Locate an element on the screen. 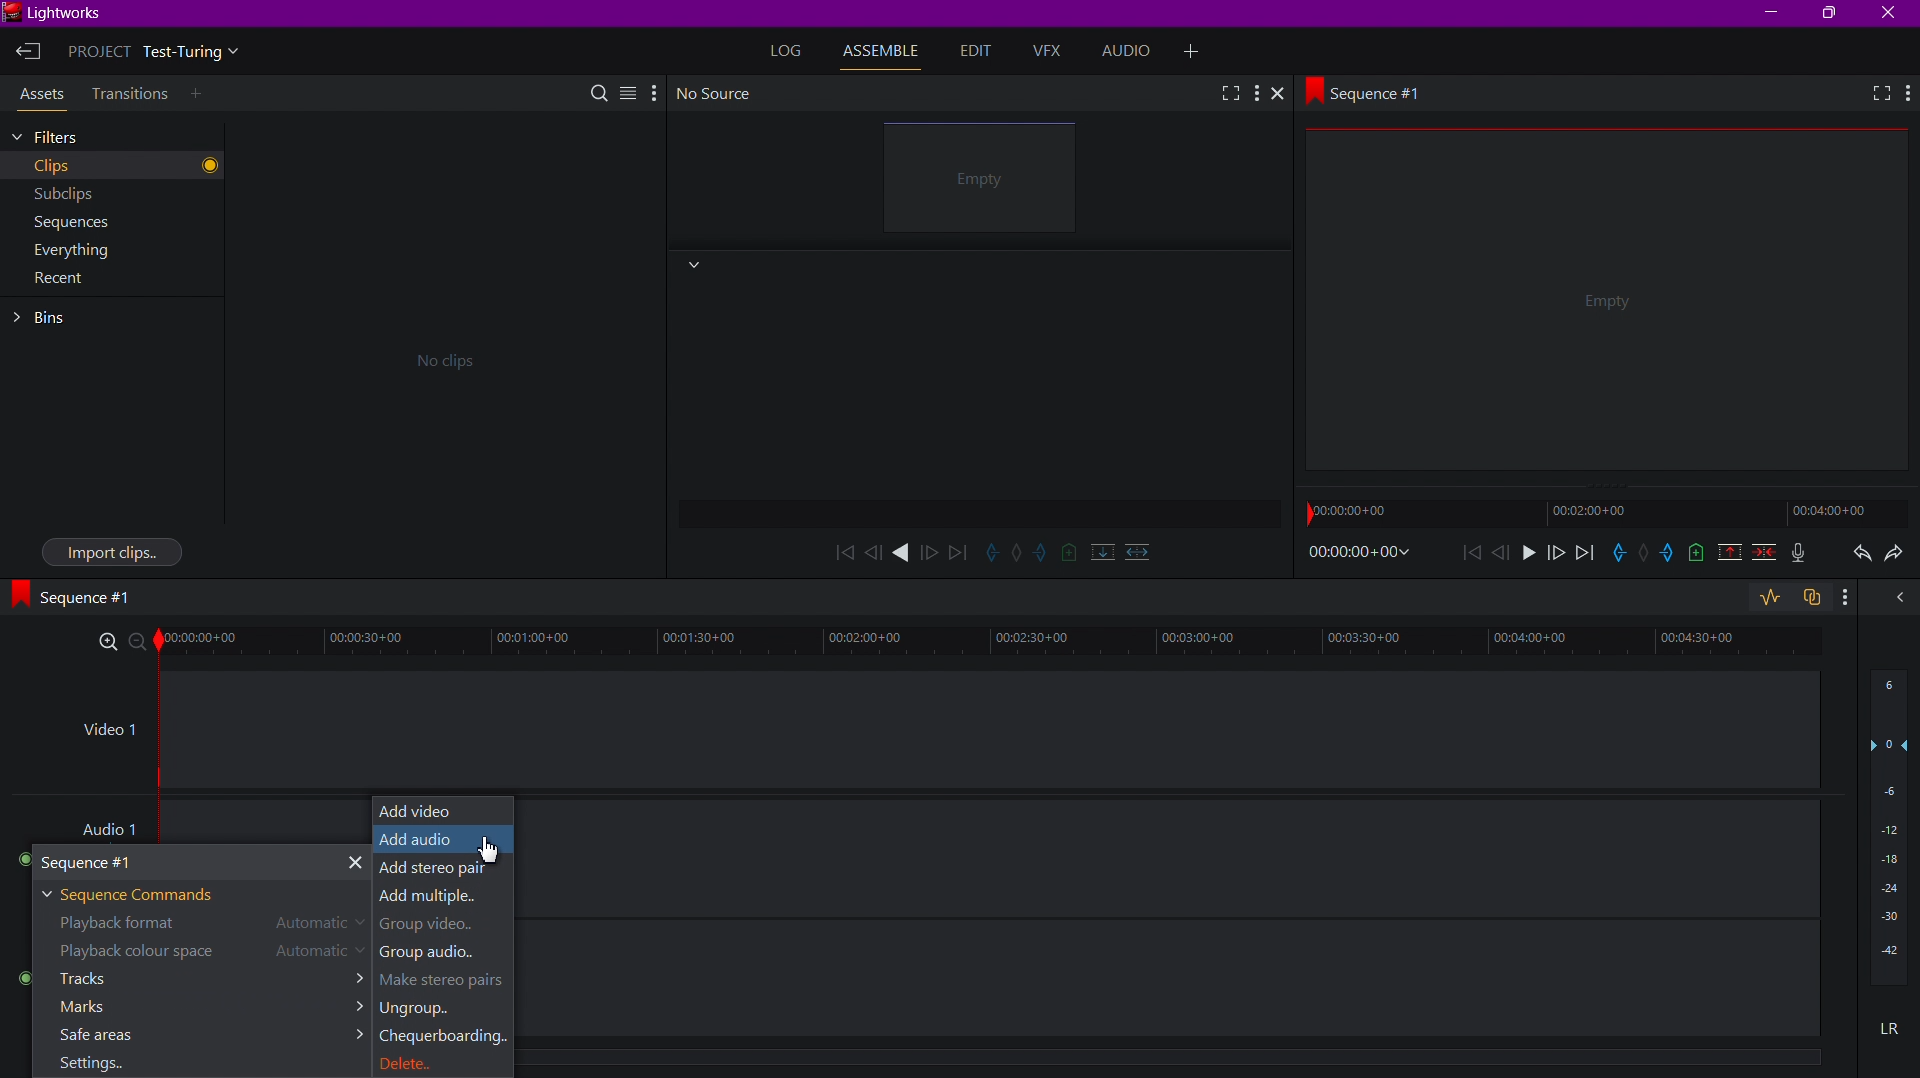  Group video is located at coordinates (433, 928).